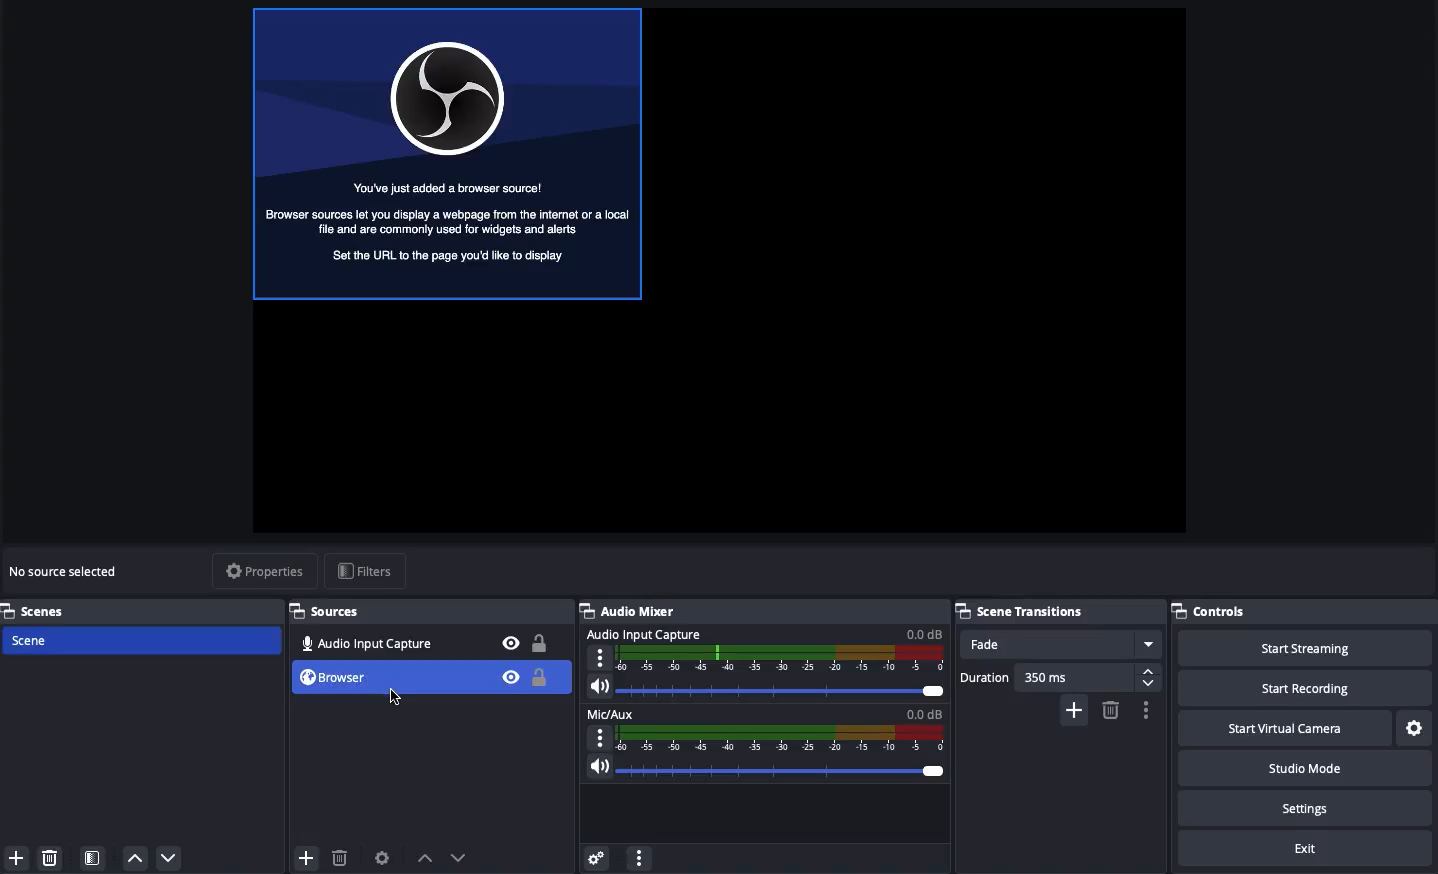 This screenshot has height=874, width=1438. What do you see at coordinates (424, 860) in the screenshot?
I see `Move up` at bounding box center [424, 860].